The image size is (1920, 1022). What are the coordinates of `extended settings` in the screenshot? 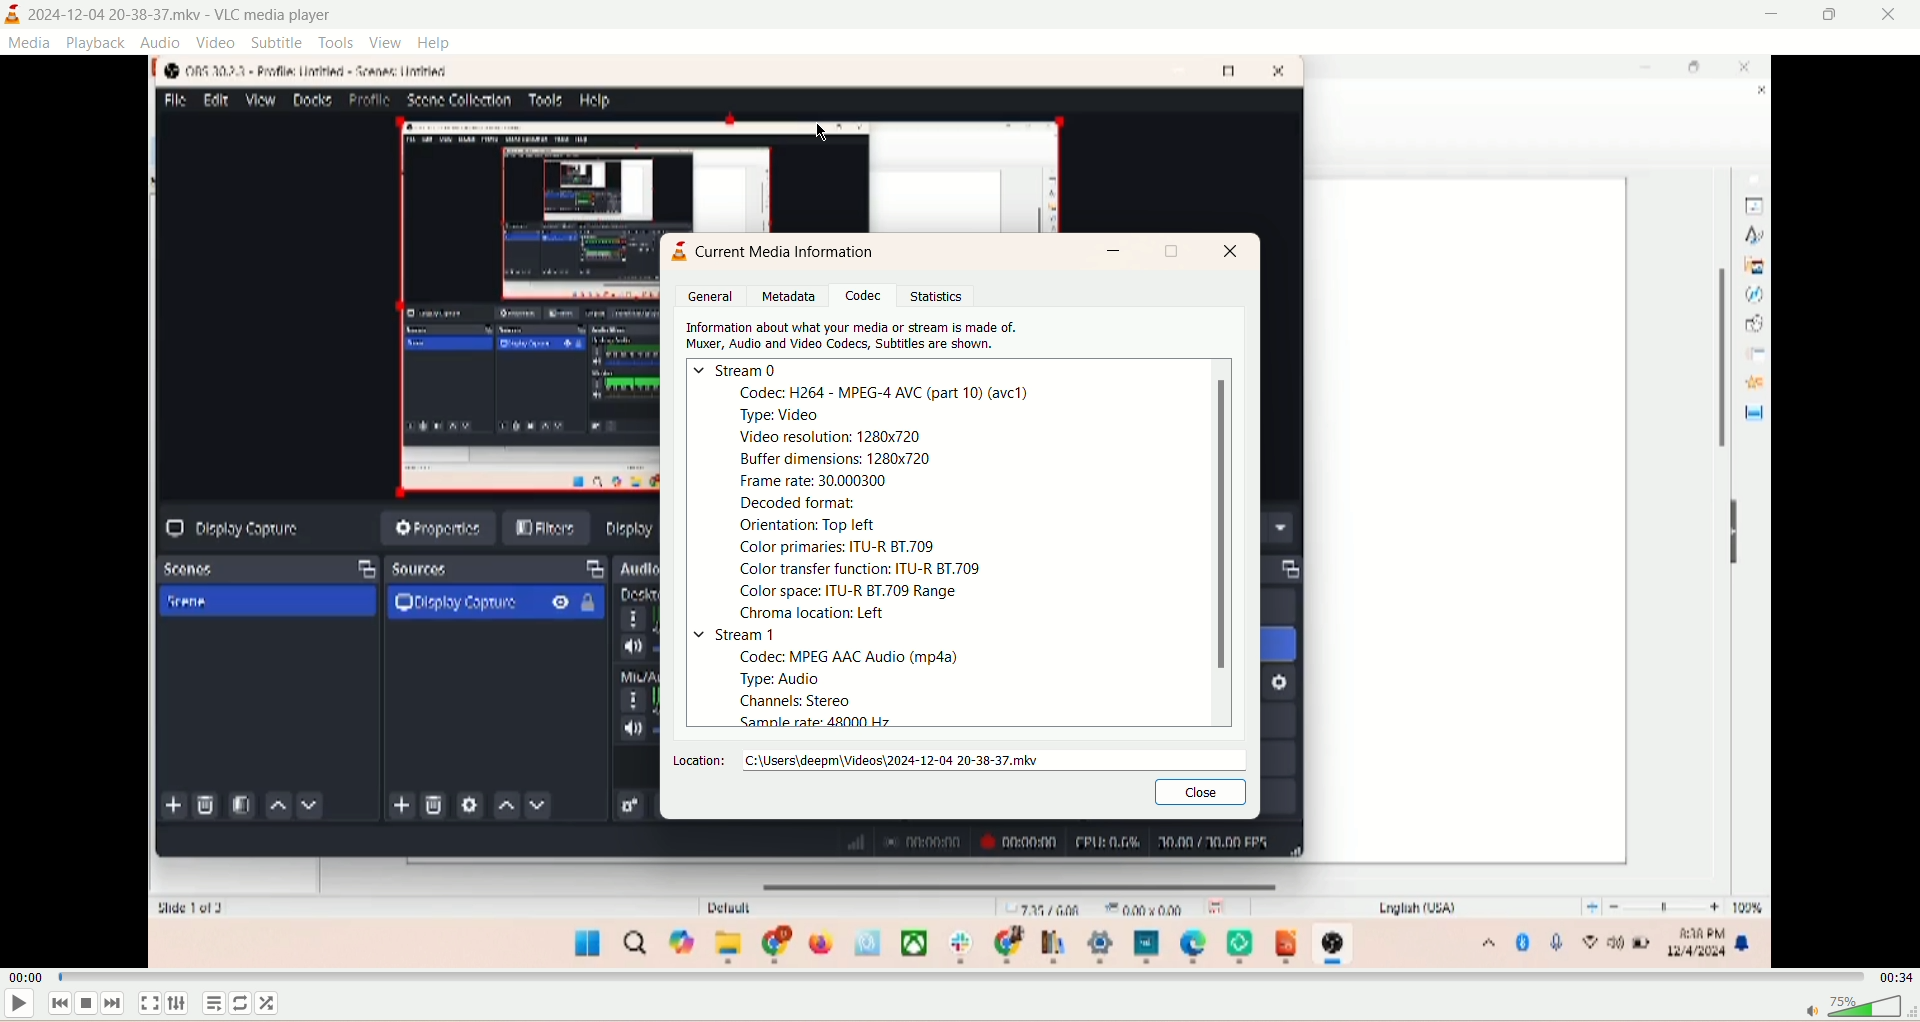 It's located at (181, 1004).